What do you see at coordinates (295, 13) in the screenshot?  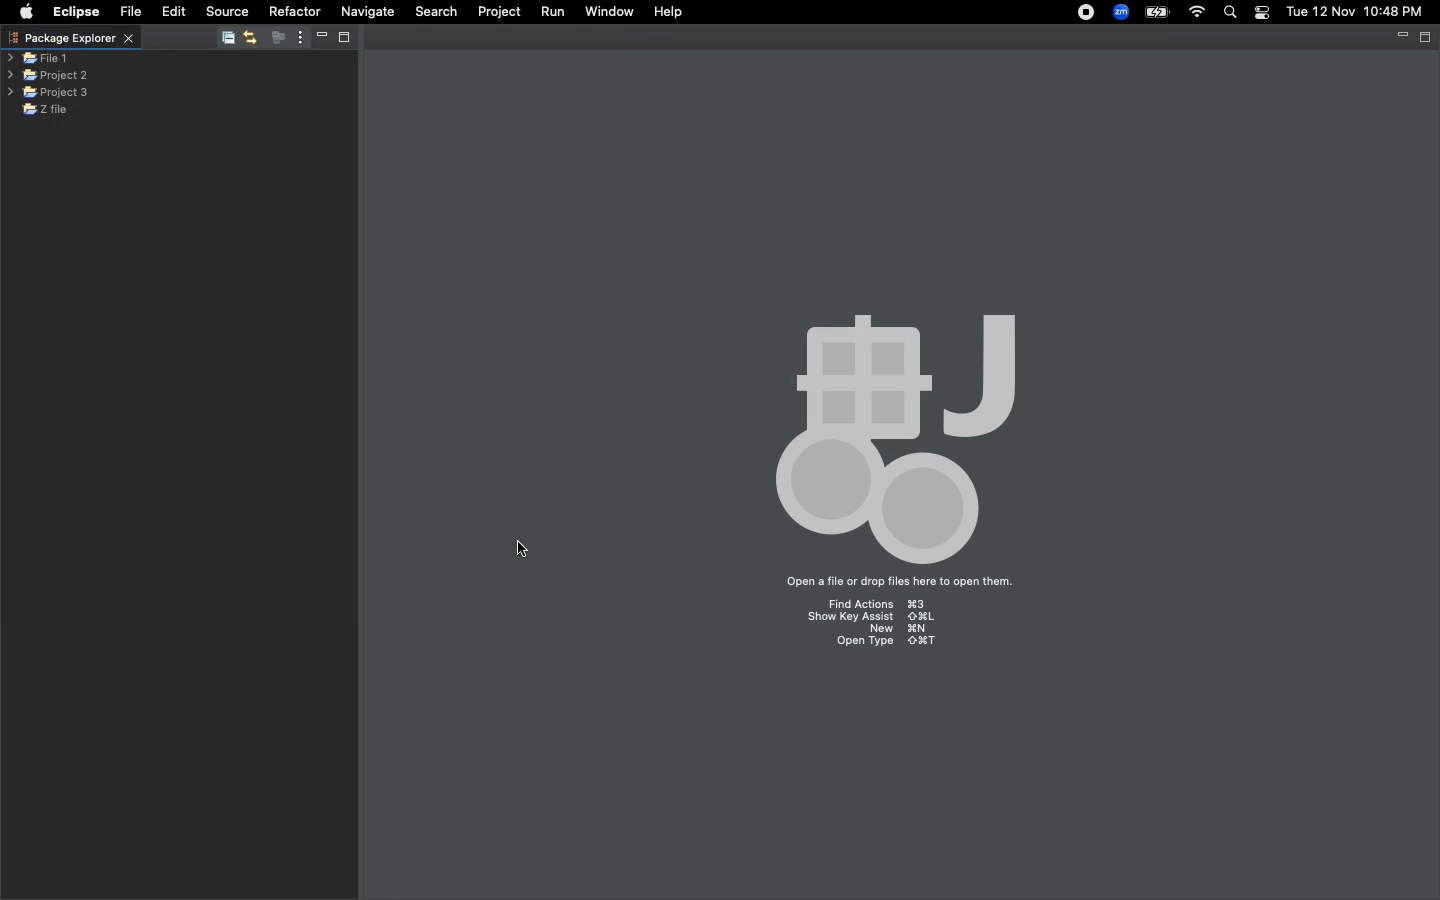 I see `Refractor` at bounding box center [295, 13].